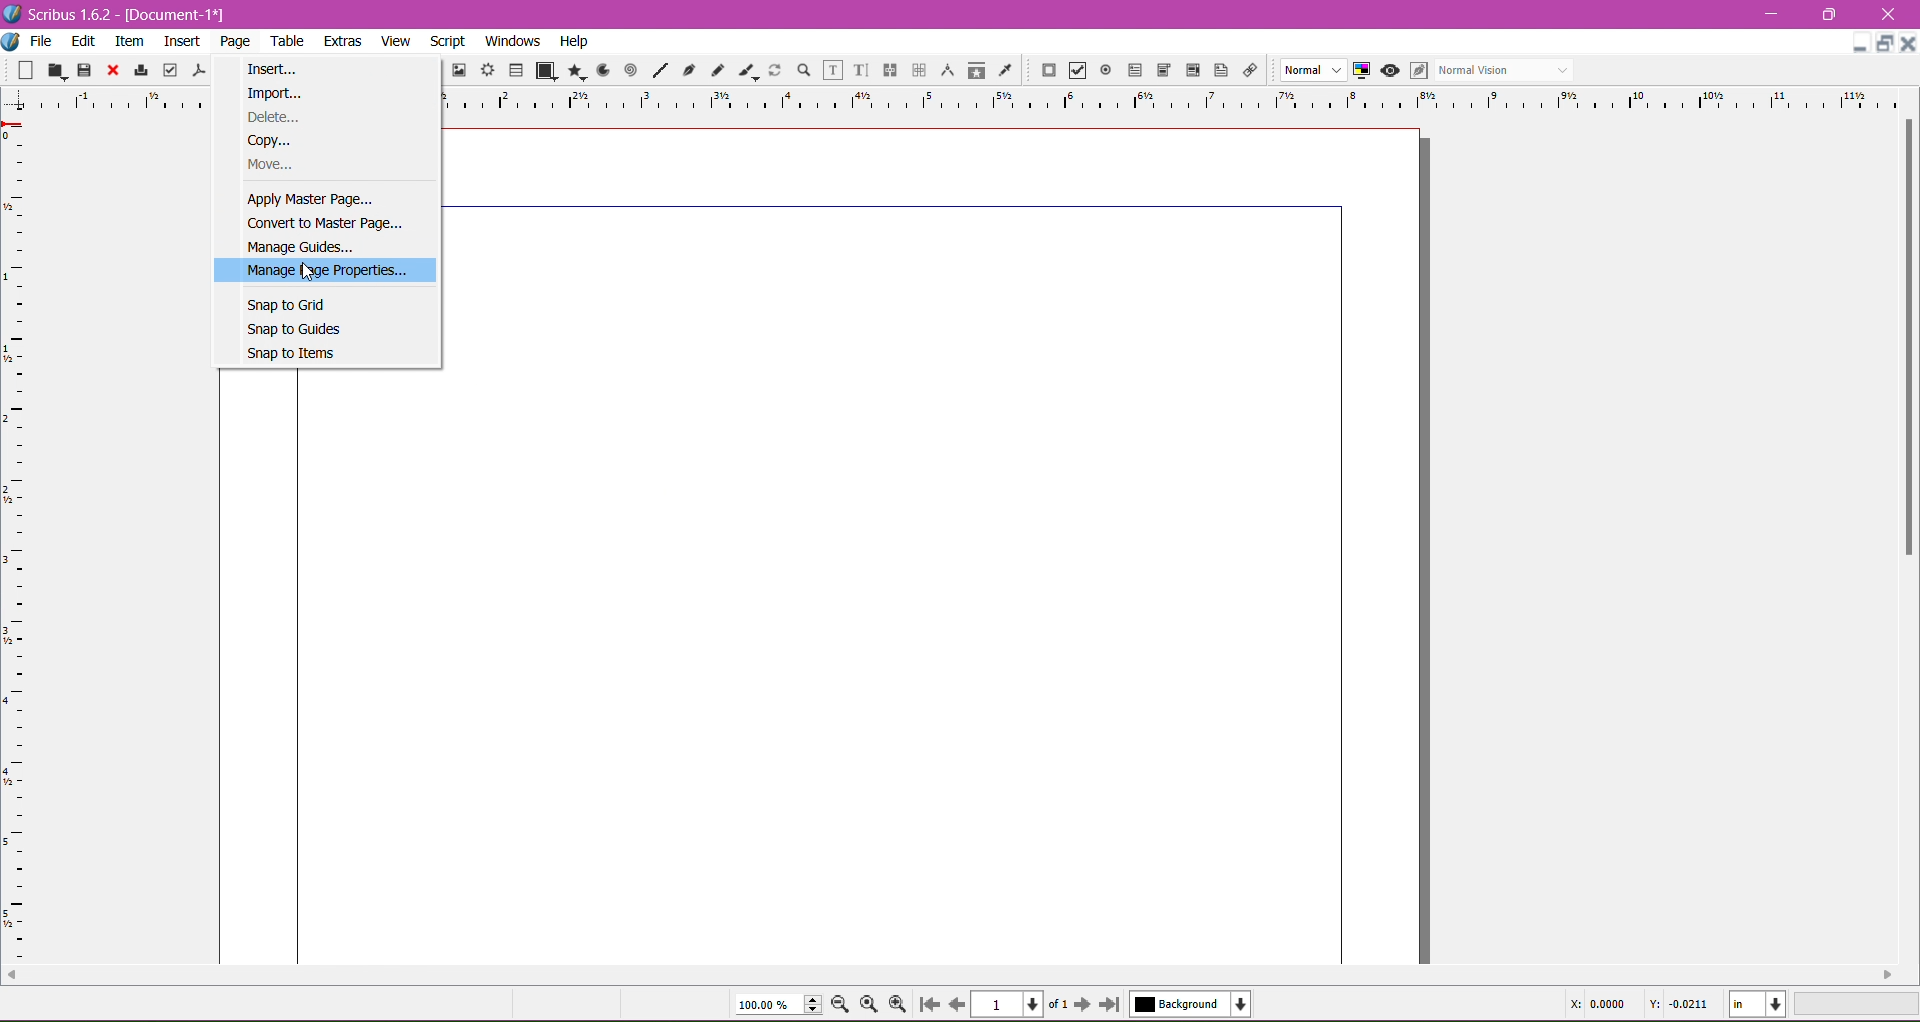 The width and height of the screenshot is (1920, 1022). Describe the element at coordinates (85, 68) in the screenshot. I see `Save` at that location.